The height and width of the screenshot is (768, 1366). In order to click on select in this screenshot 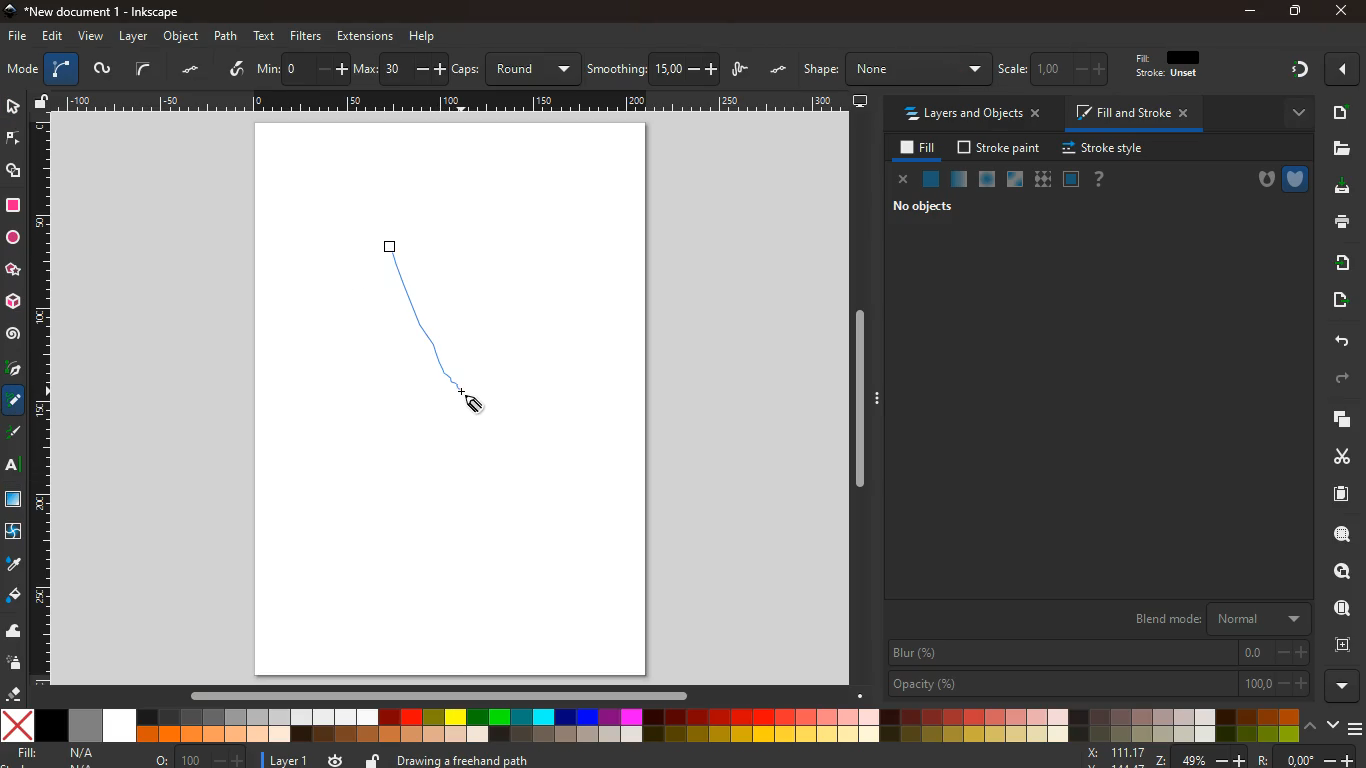, I will do `click(12, 105)`.